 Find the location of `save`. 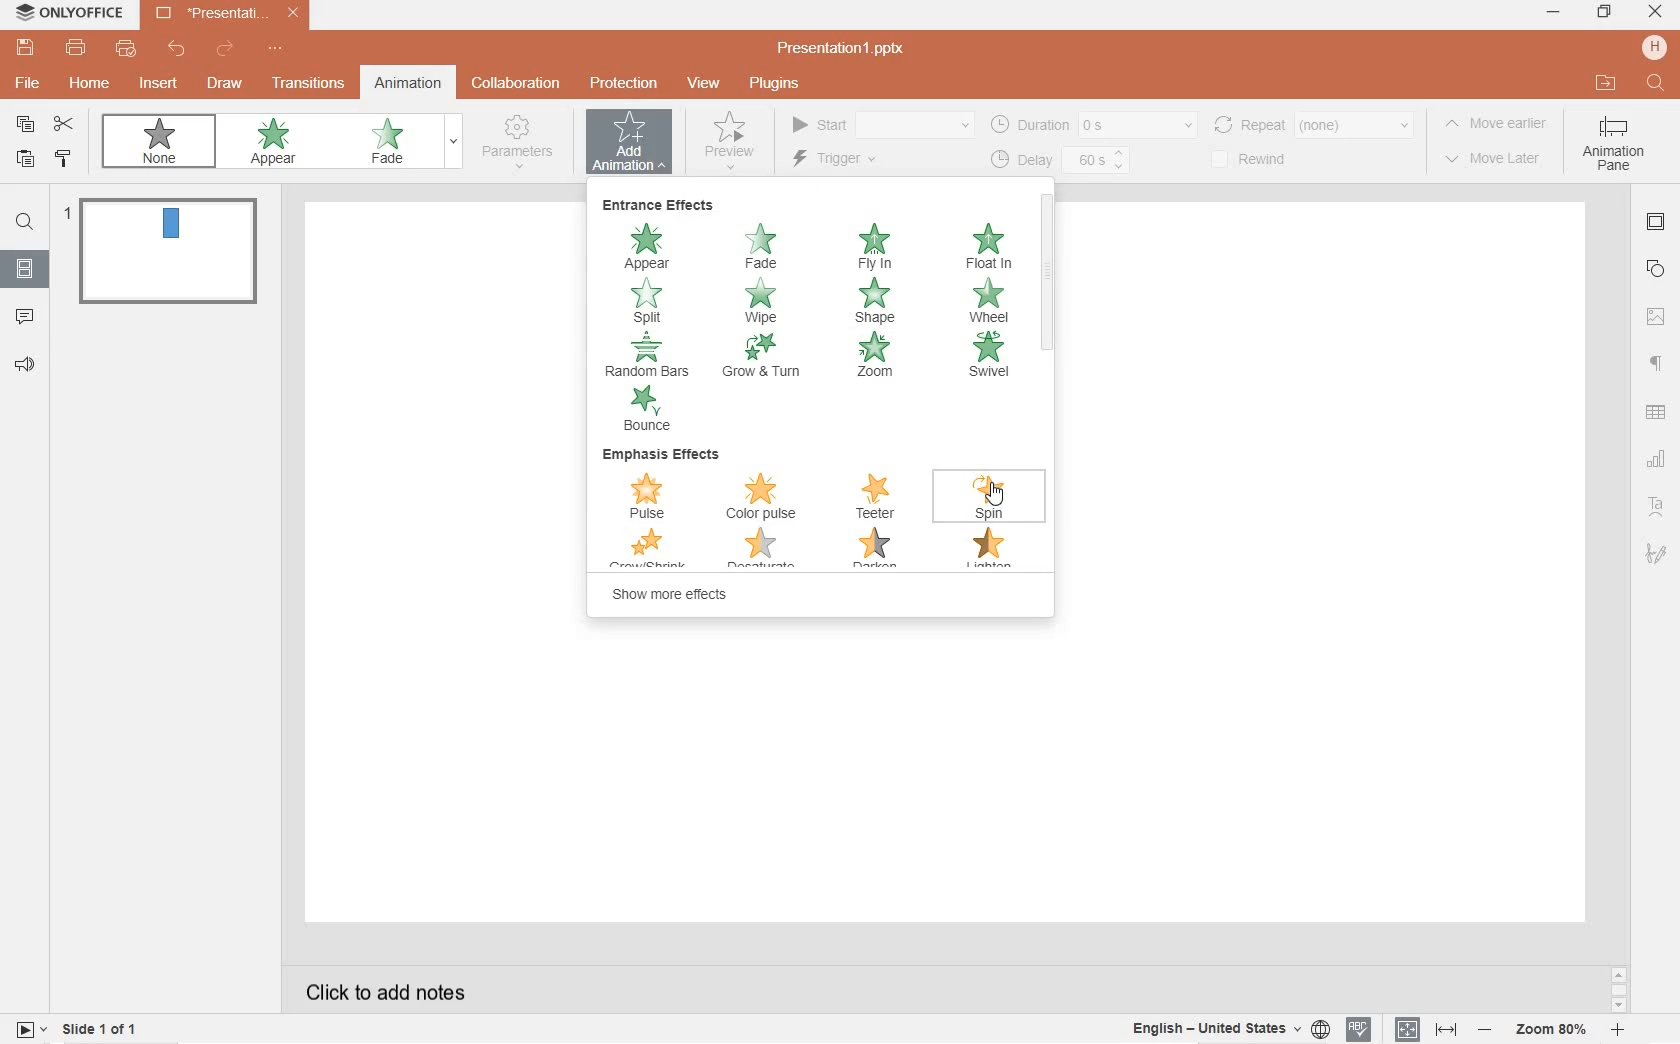

save is located at coordinates (25, 48).